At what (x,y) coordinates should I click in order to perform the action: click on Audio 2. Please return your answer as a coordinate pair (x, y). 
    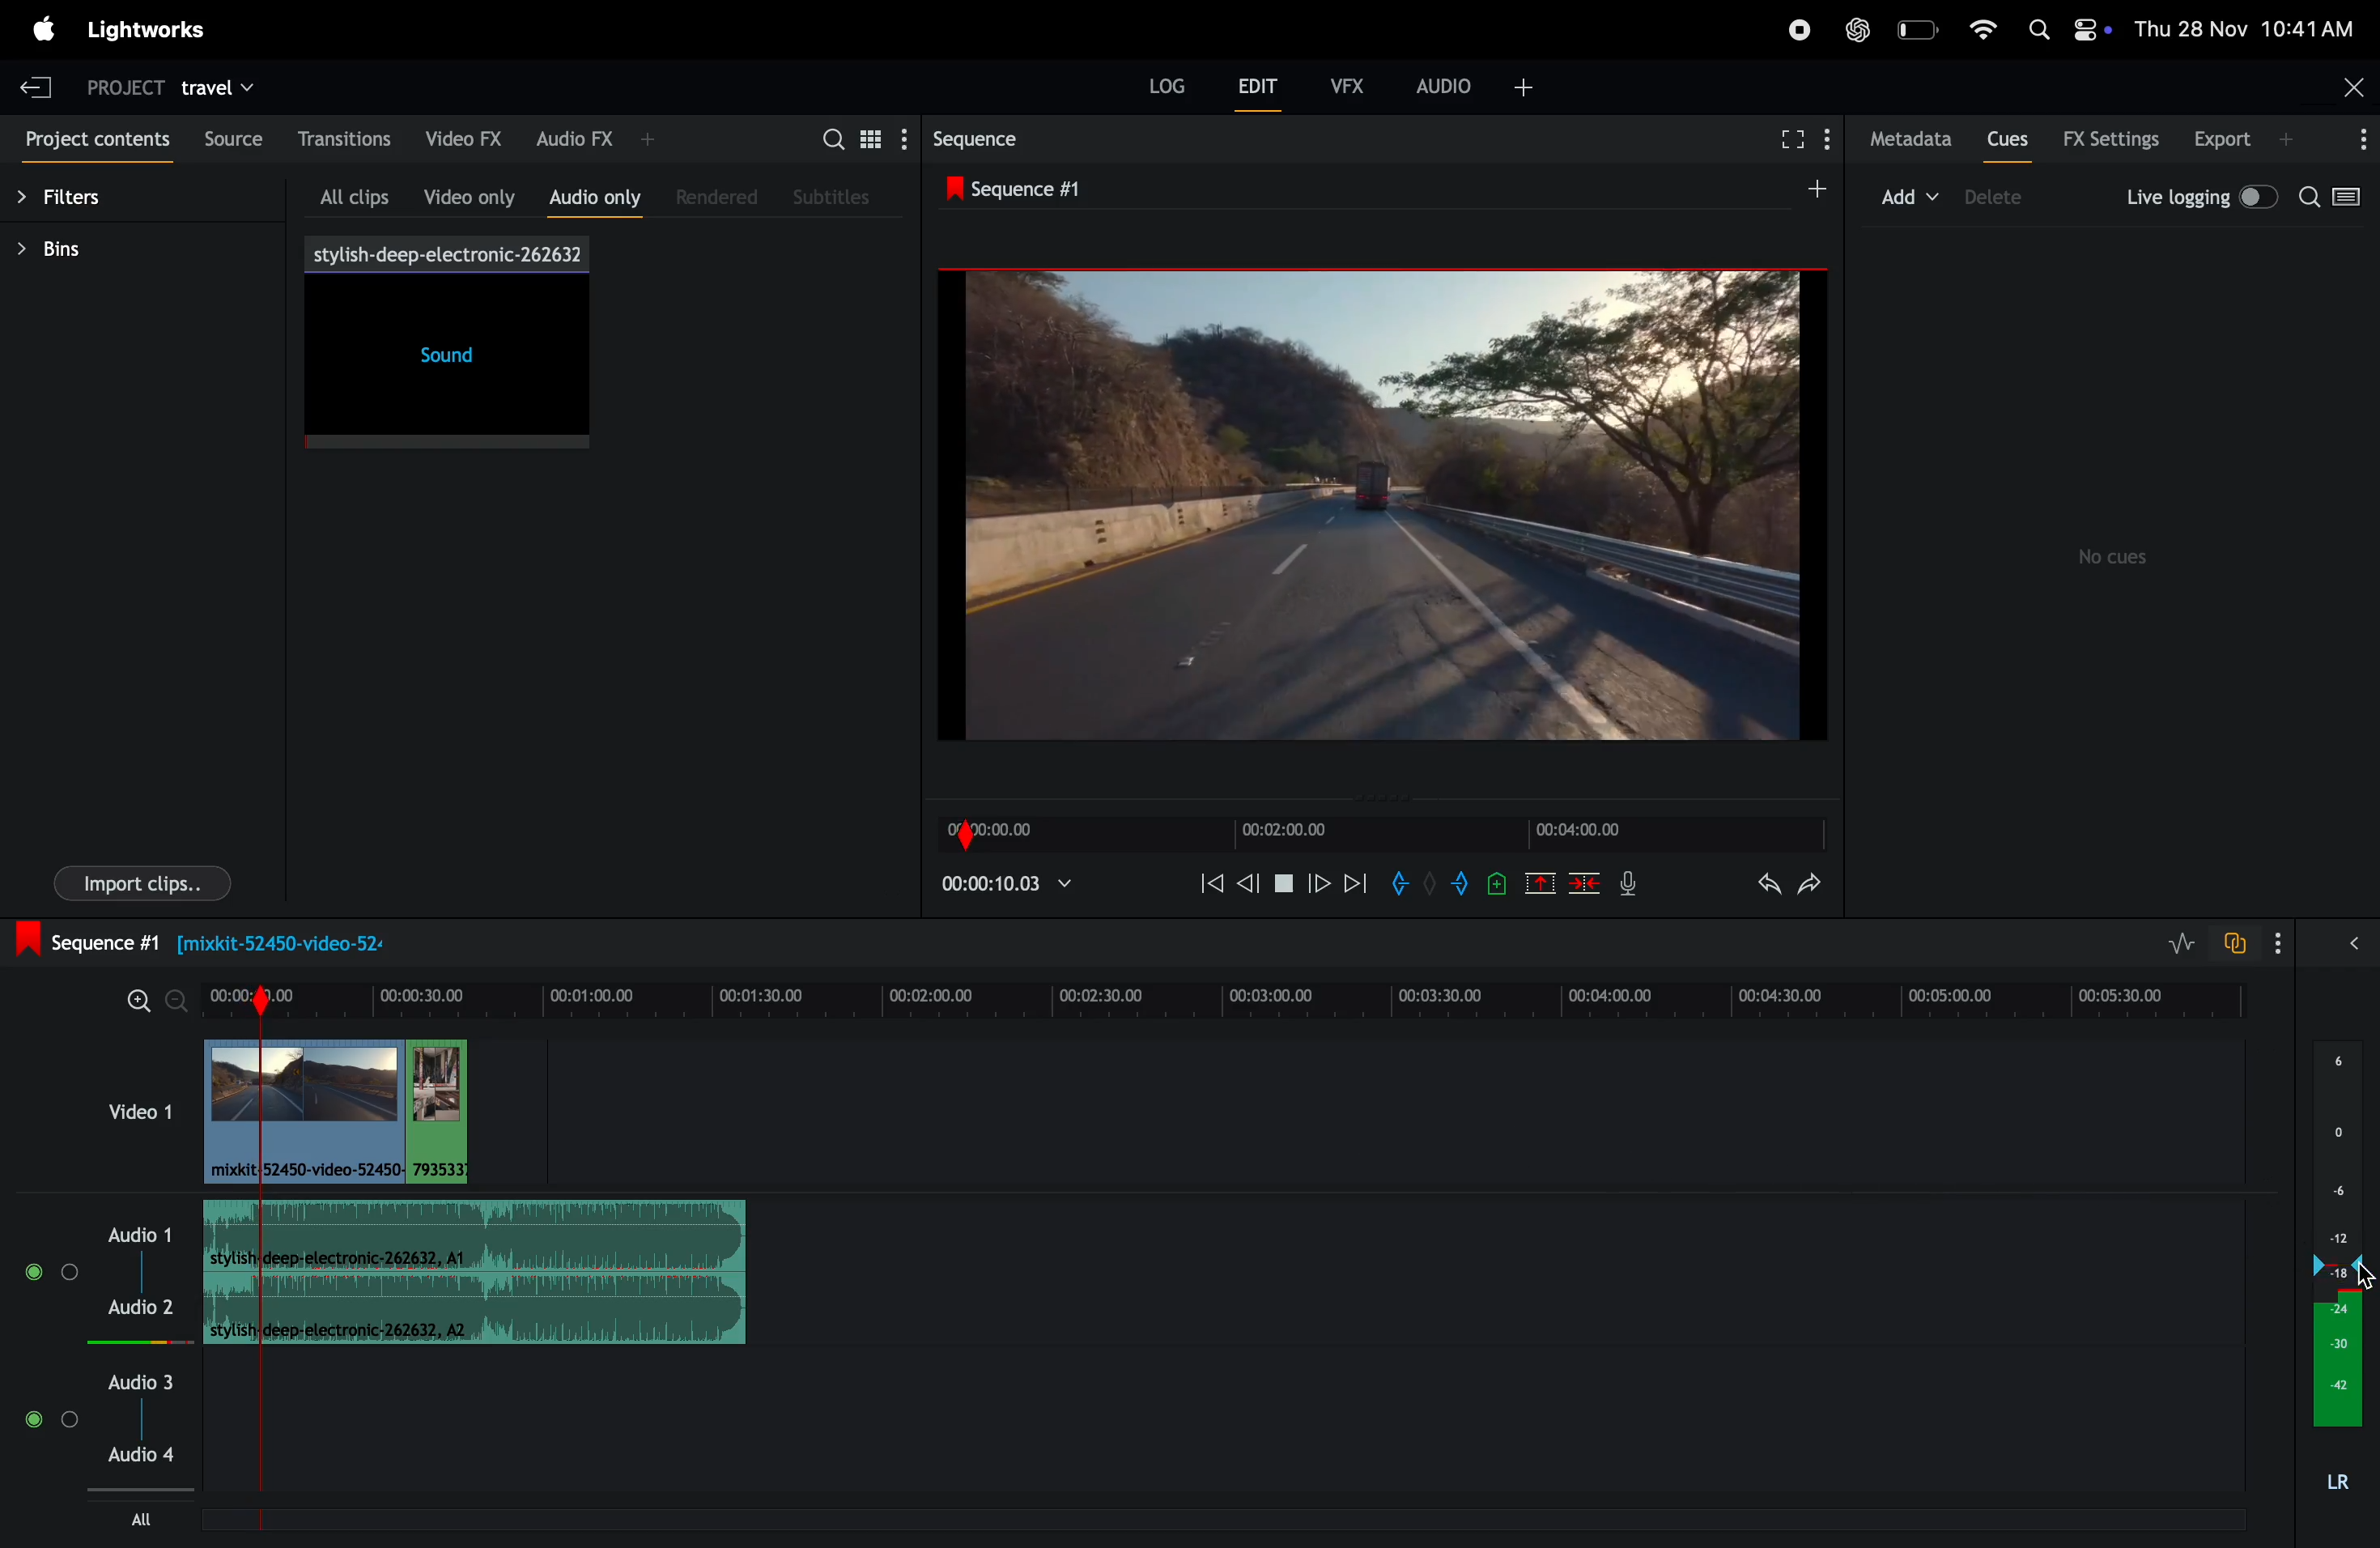
    Looking at the image, I should click on (146, 1310).